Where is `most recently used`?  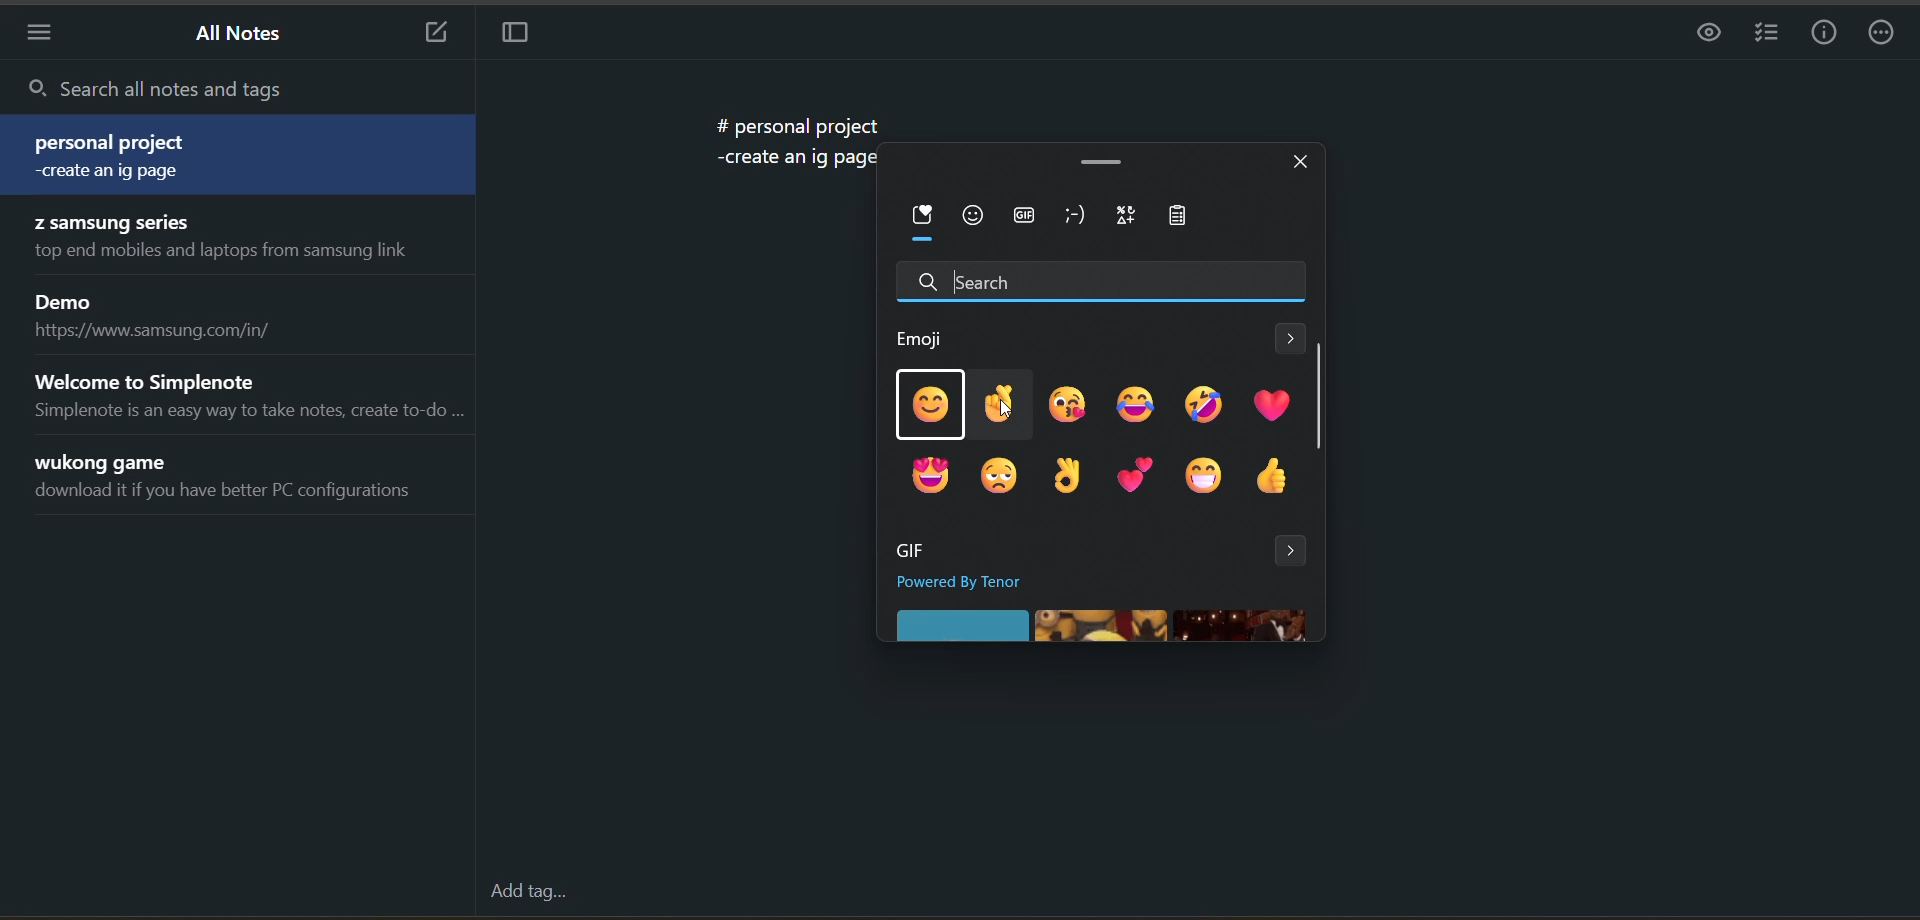
most recently used is located at coordinates (921, 220).